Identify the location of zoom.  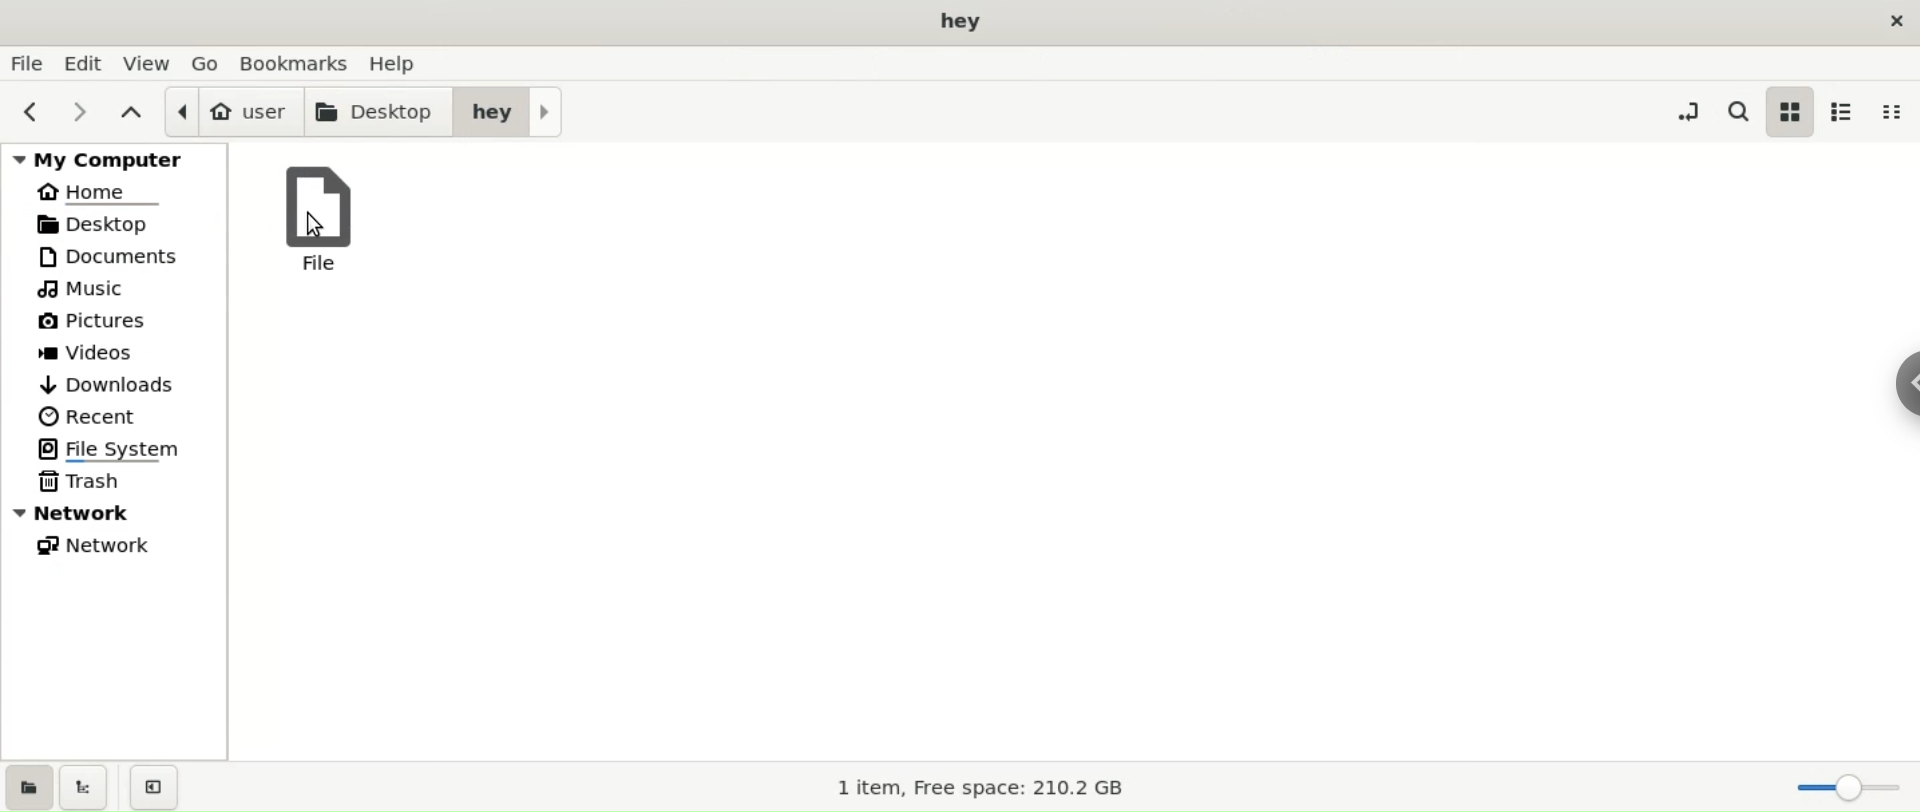
(1844, 786).